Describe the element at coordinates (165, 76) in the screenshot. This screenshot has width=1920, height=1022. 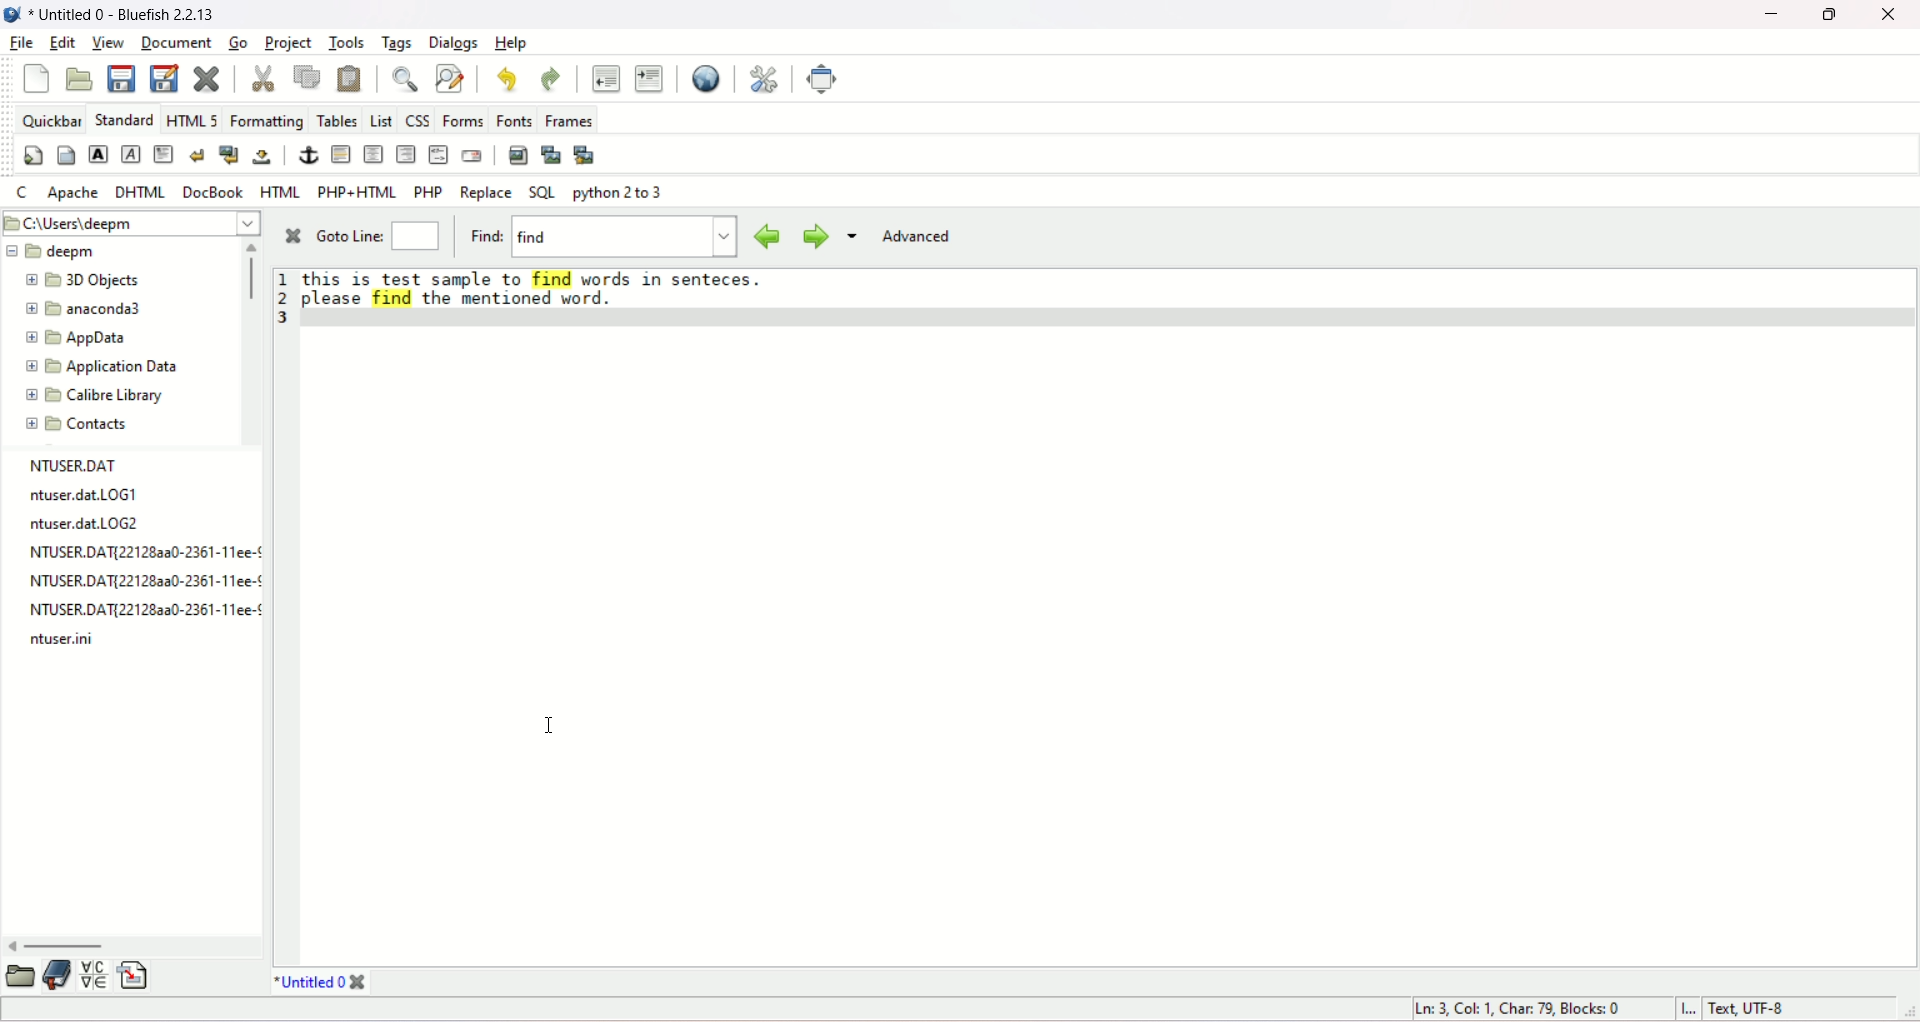
I see `save as` at that location.